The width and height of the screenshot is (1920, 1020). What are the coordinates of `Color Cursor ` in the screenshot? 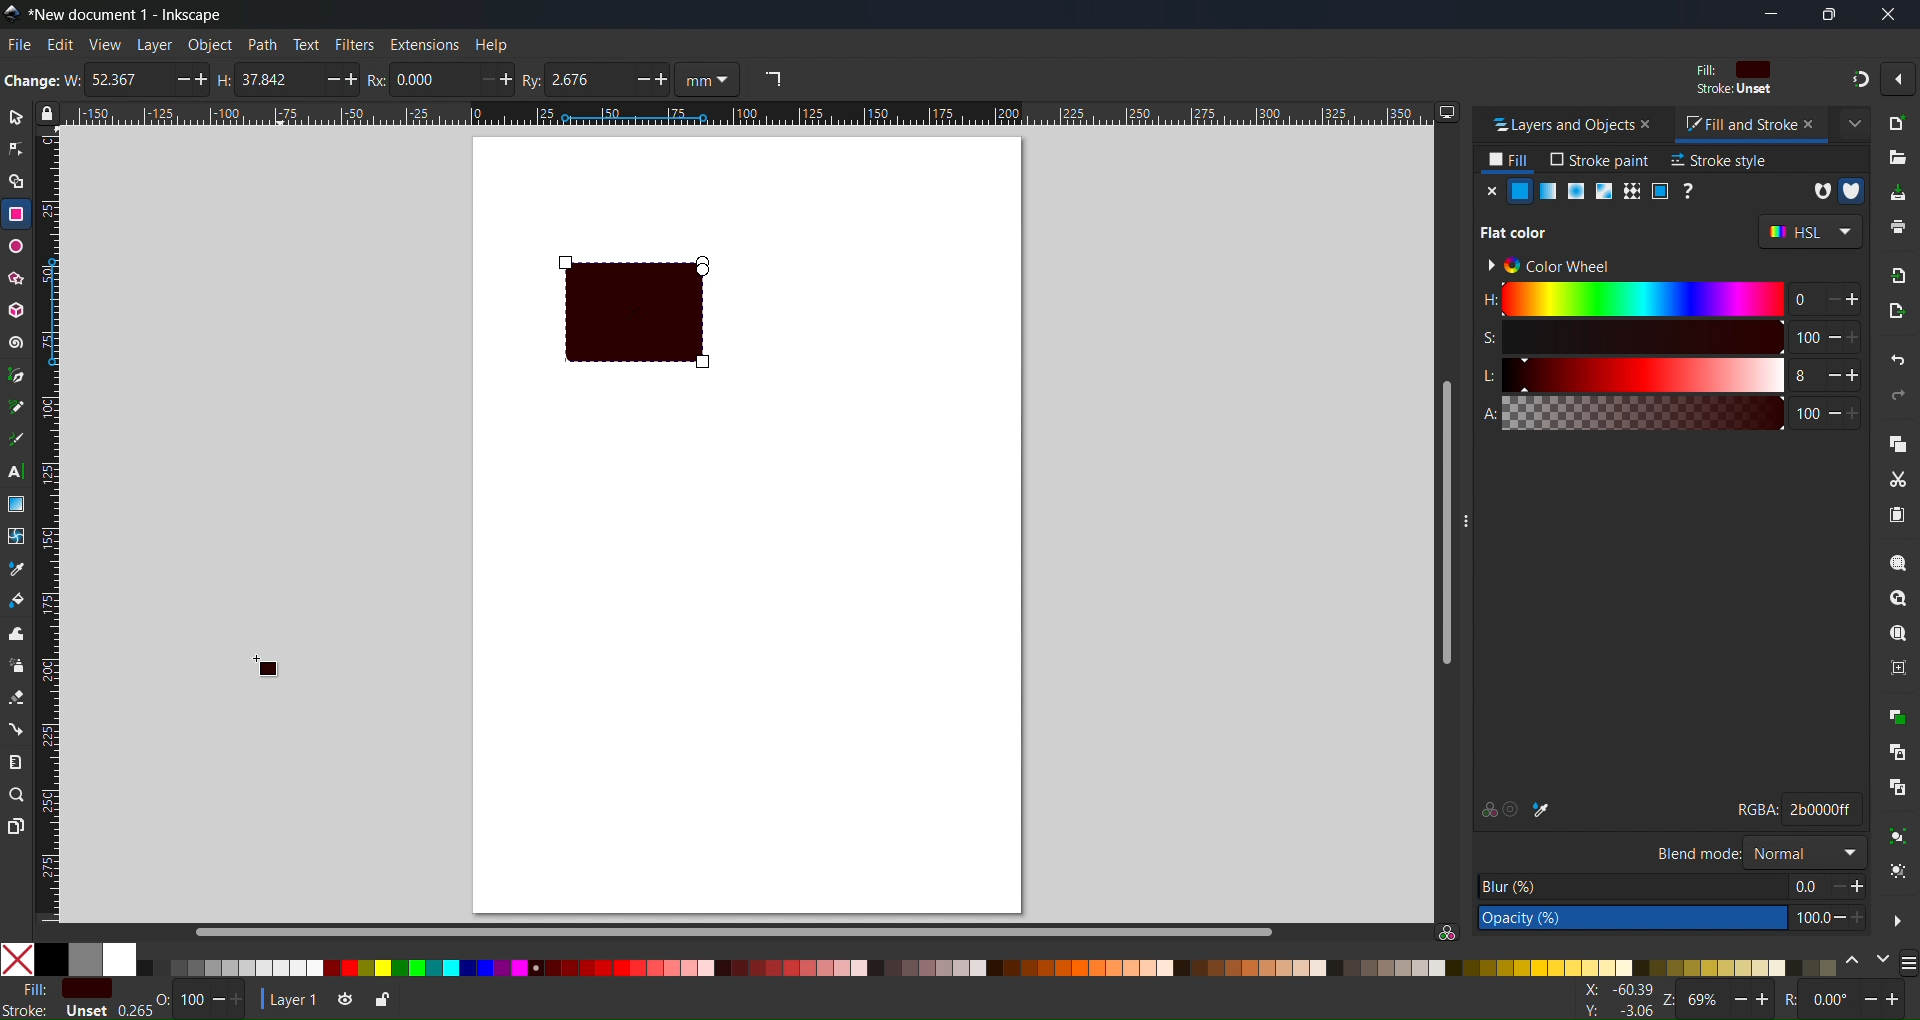 It's located at (276, 673).